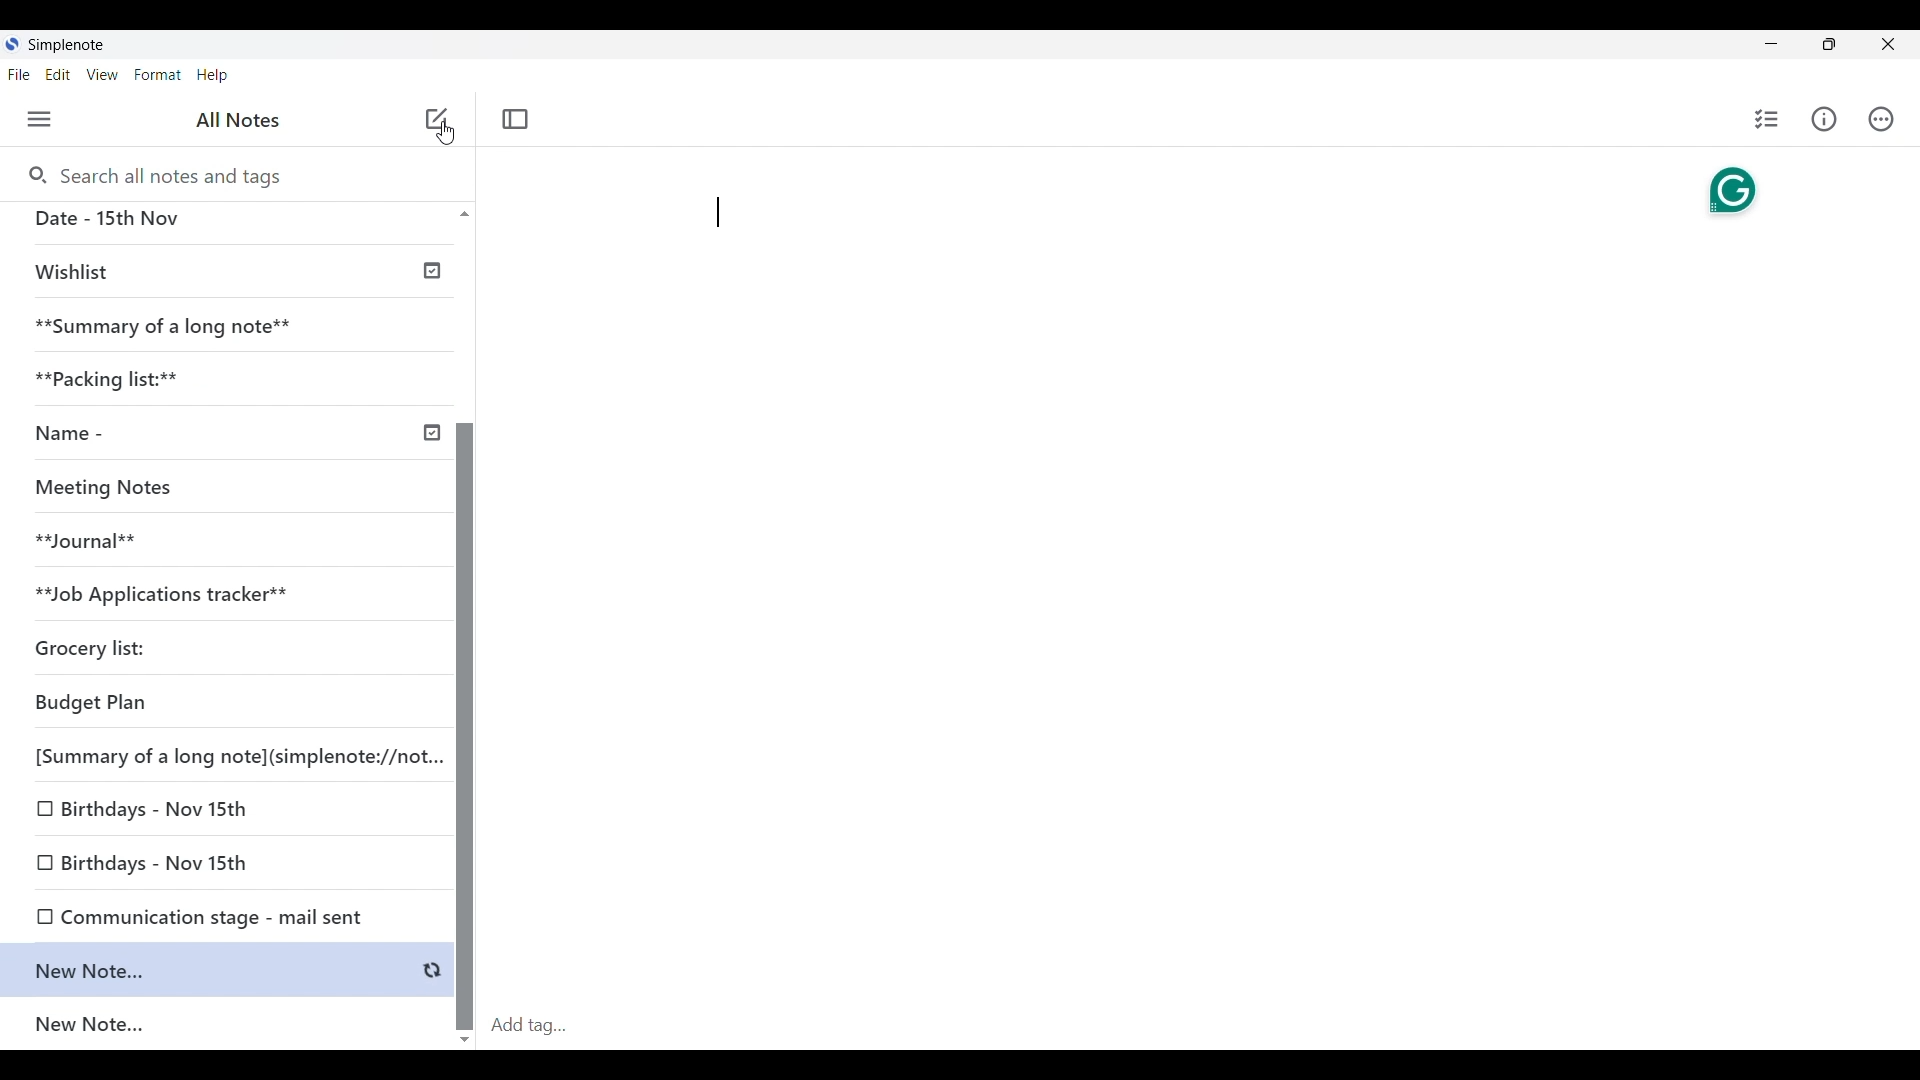 The width and height of the screenshot is (1920, 1080). Describe the element at coordinates (226, 705) in the screenshot. I see `Budget Plan` at that location.